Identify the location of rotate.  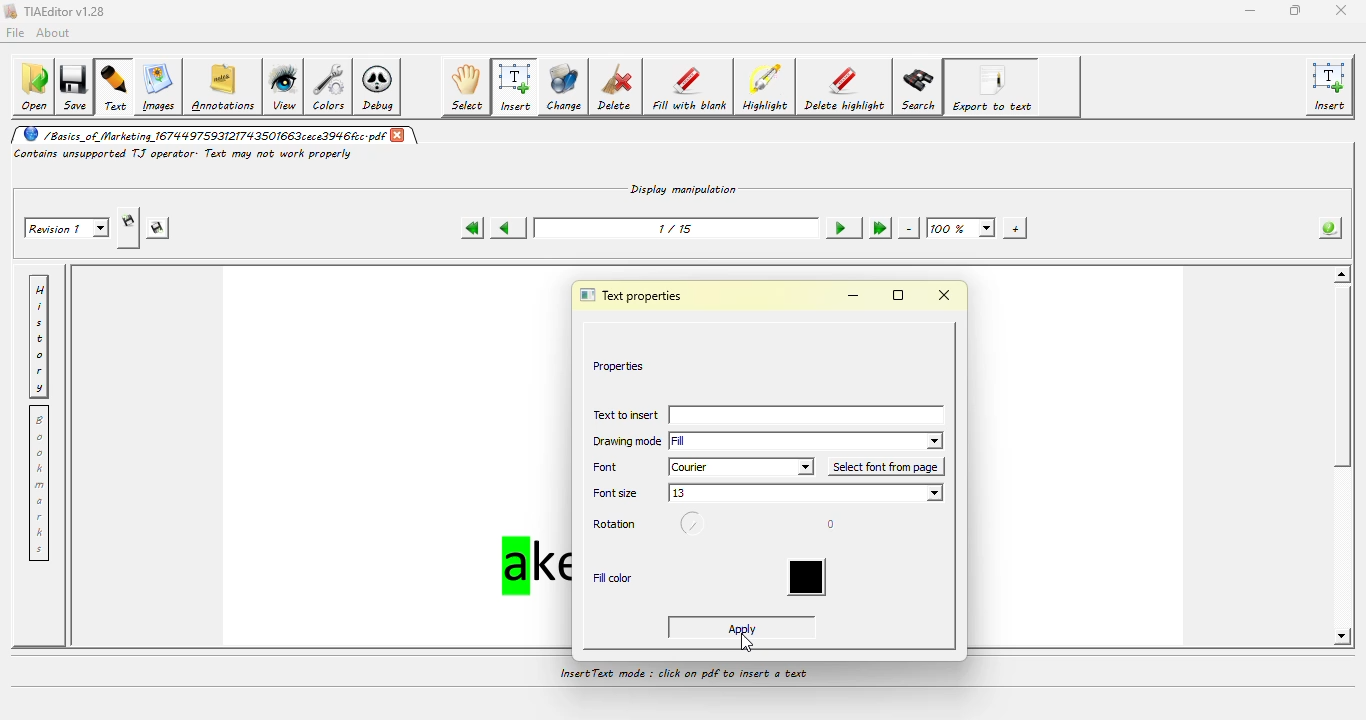
(697, 525).